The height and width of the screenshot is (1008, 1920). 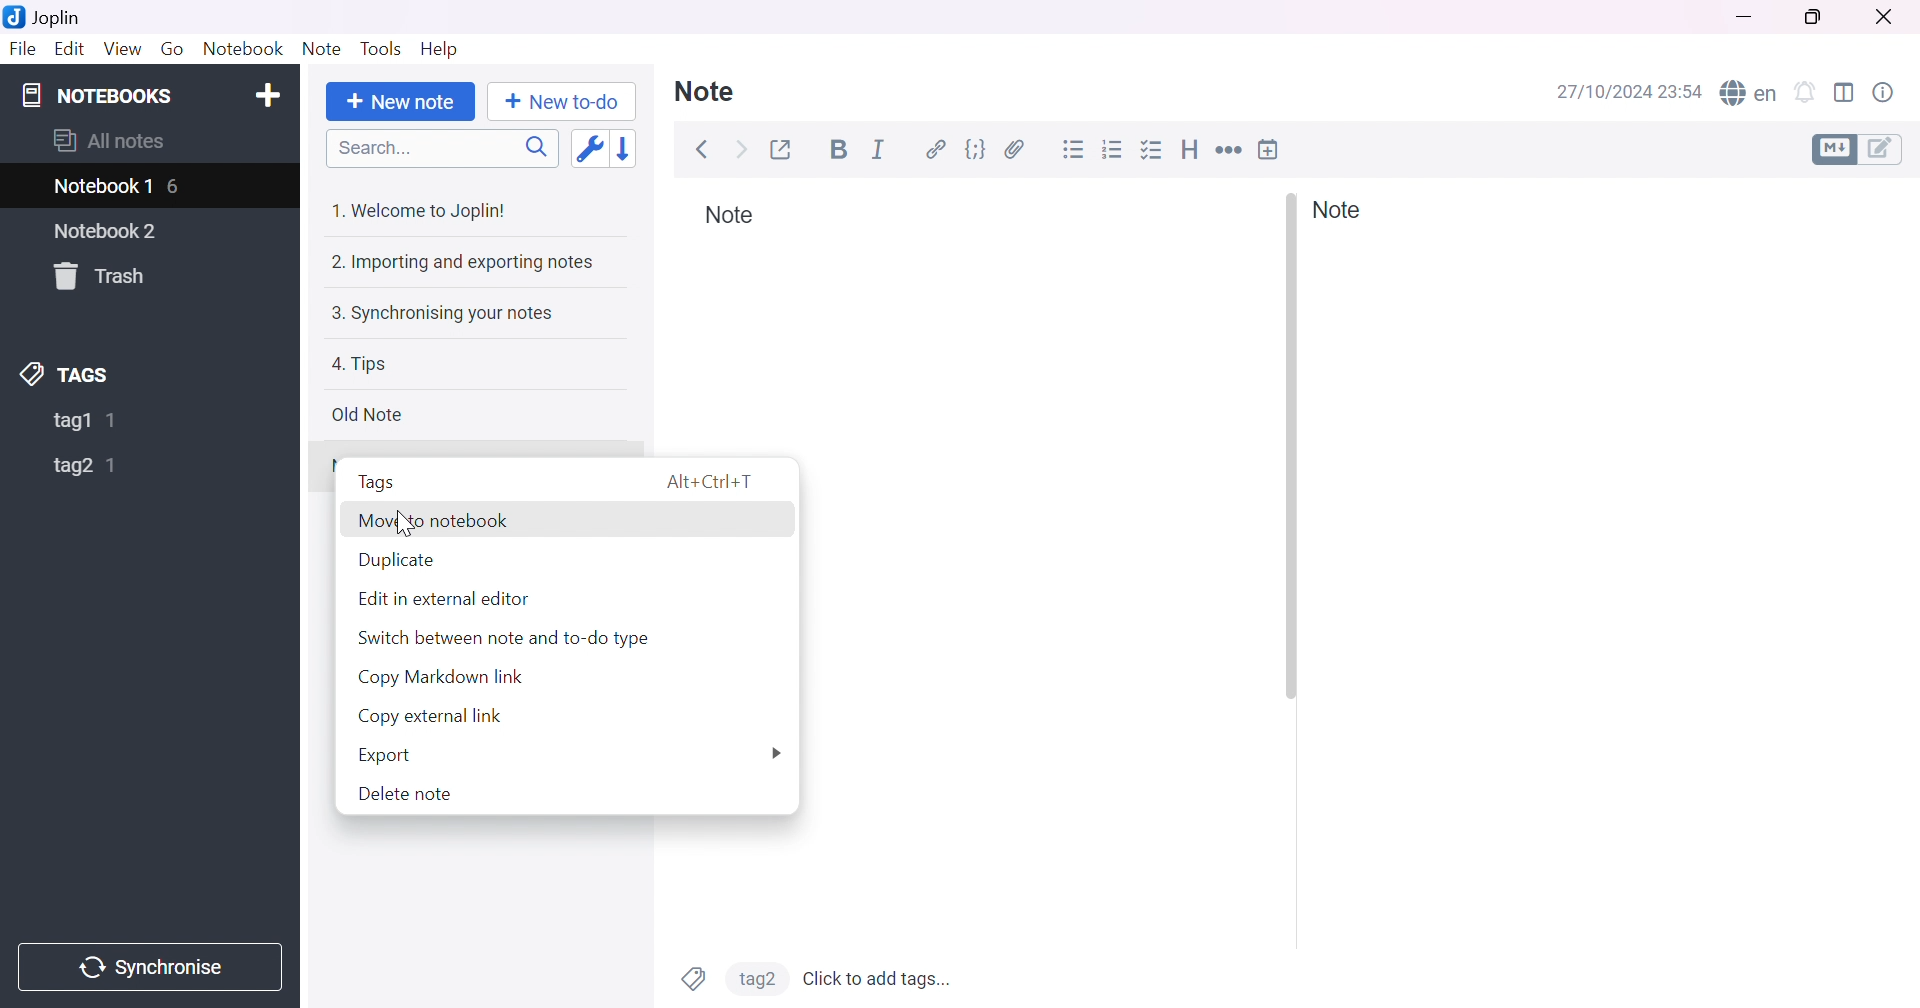 What do you see at coordinates (502, 637) in the screenshot?
I see `Switch between note and to-do type` at bounding box center [502, 637].